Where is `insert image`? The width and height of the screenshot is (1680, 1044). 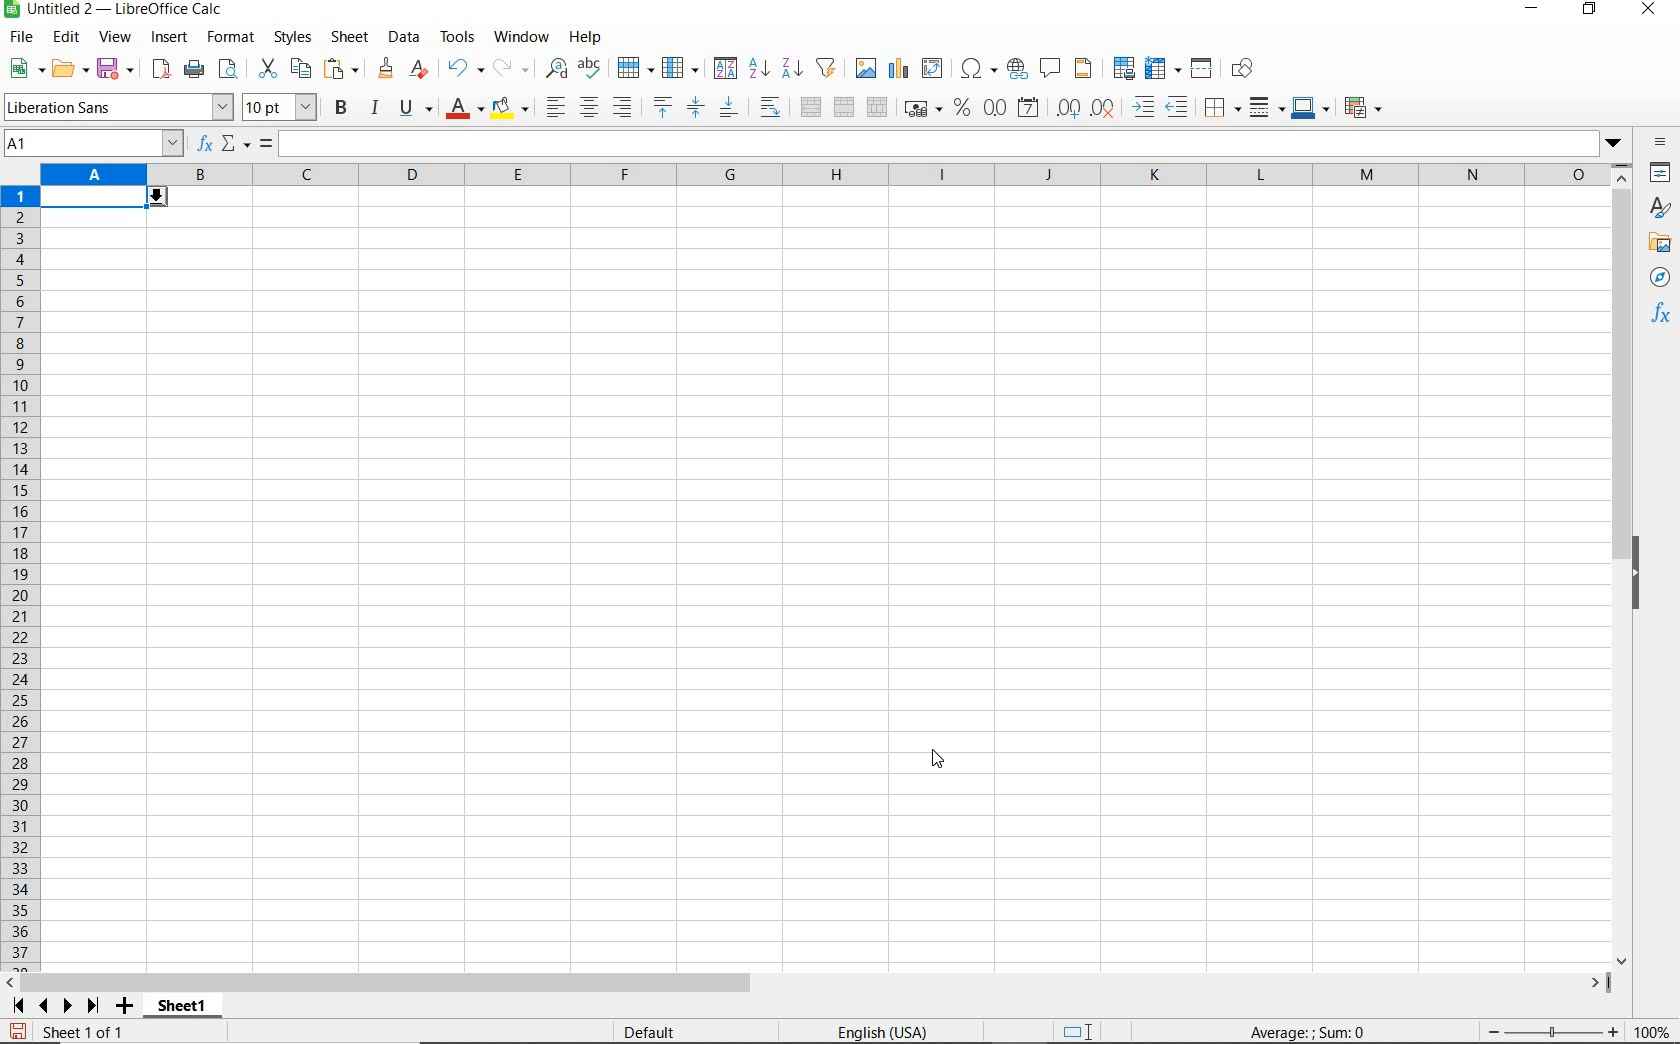
insert image is located at coordinates (868, 69).